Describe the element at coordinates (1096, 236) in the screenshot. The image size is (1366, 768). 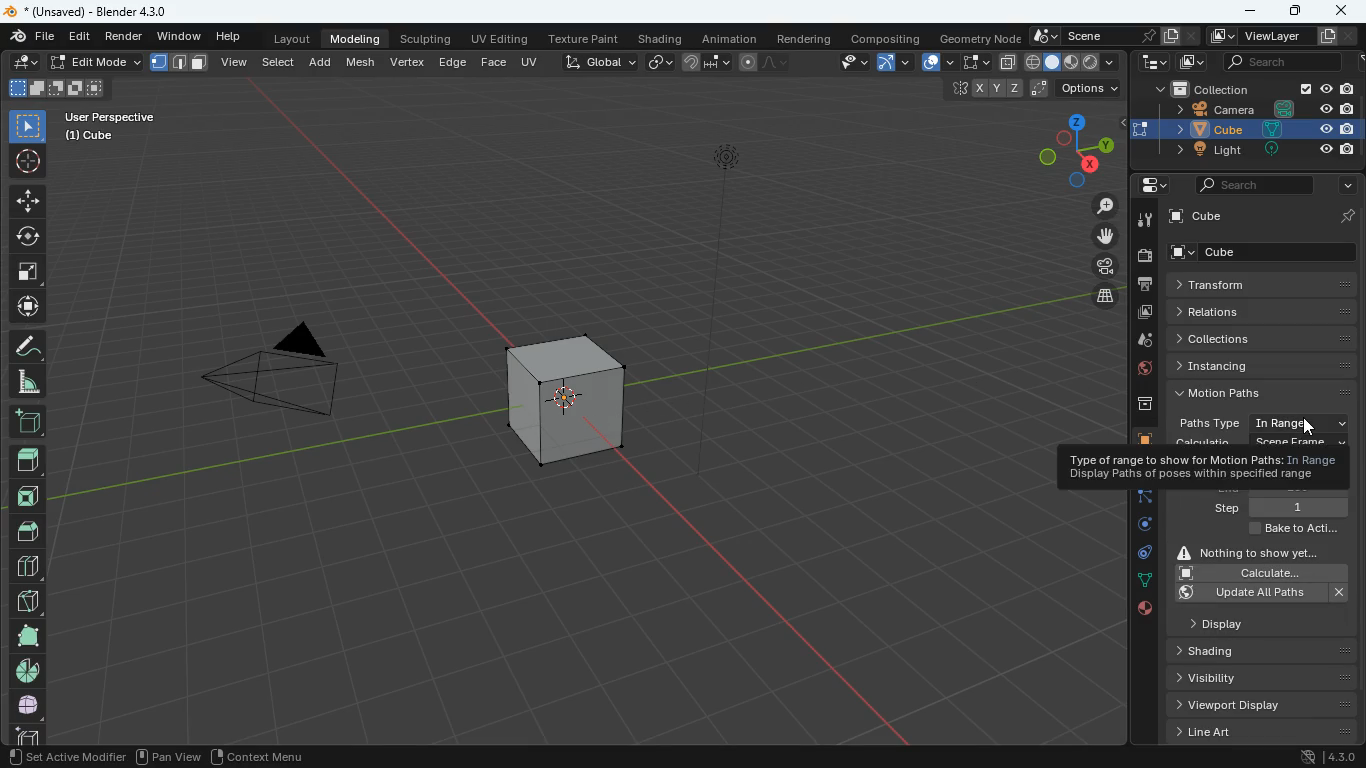
I see `move` at that location.